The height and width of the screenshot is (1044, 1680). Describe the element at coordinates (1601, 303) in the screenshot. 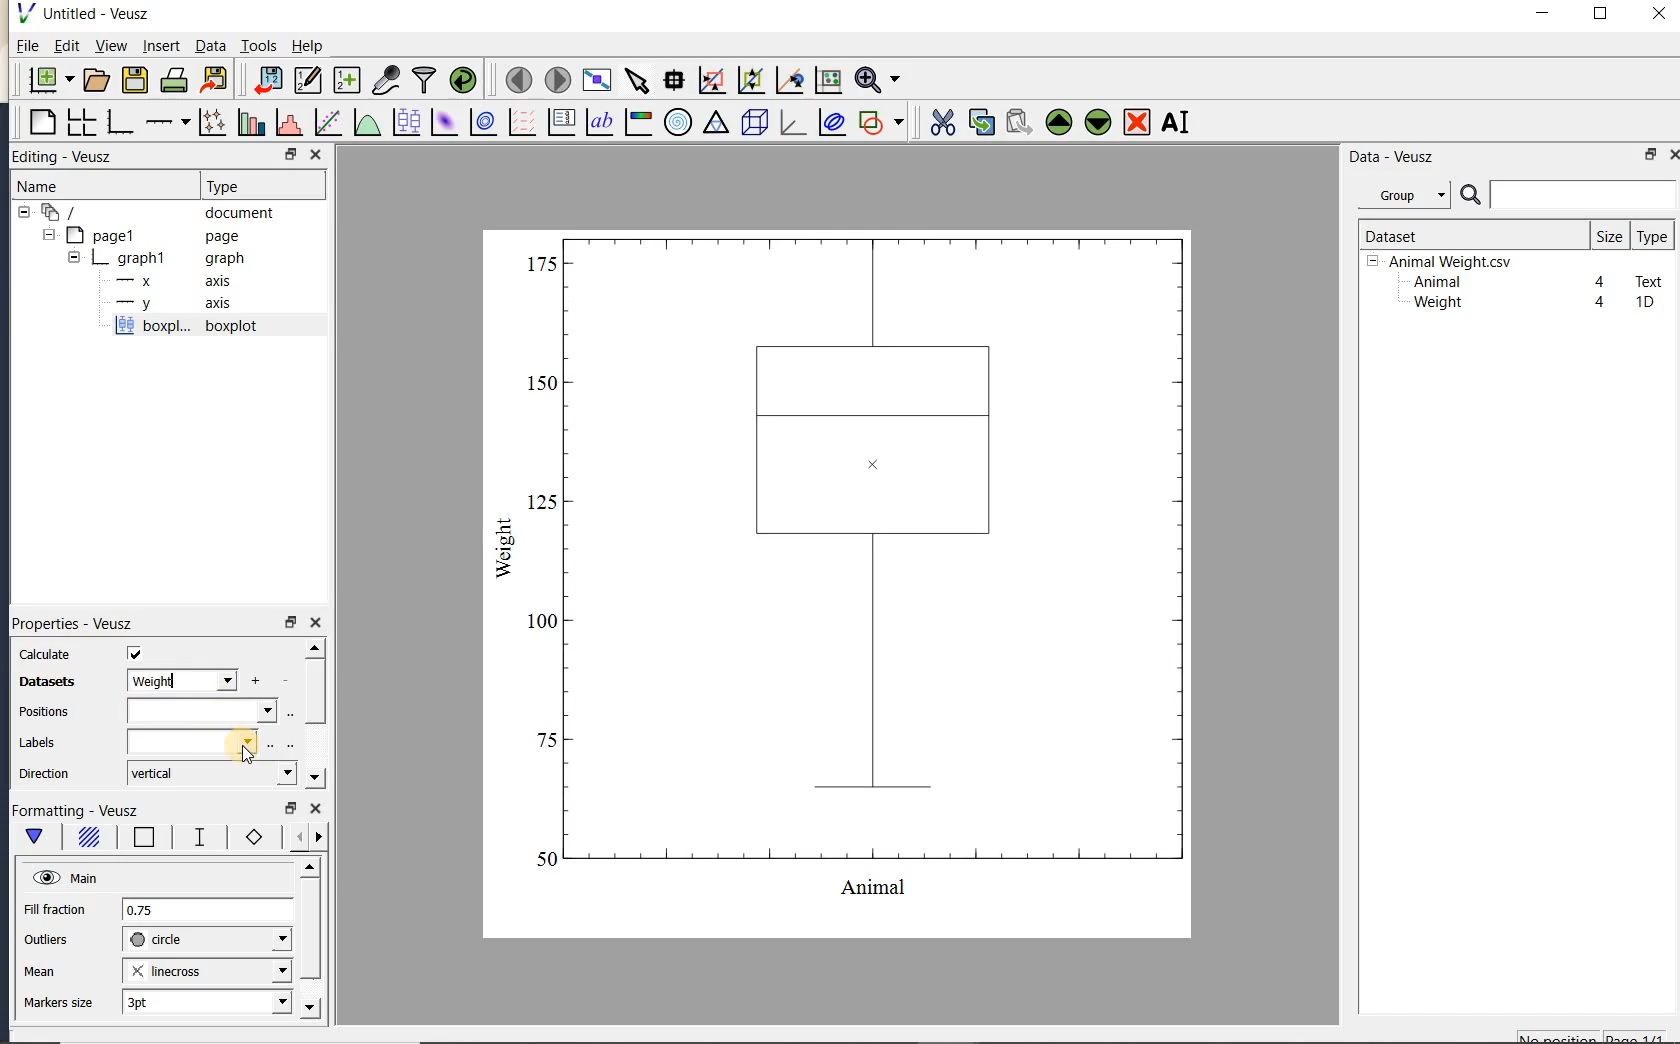

I see `4` at that location.